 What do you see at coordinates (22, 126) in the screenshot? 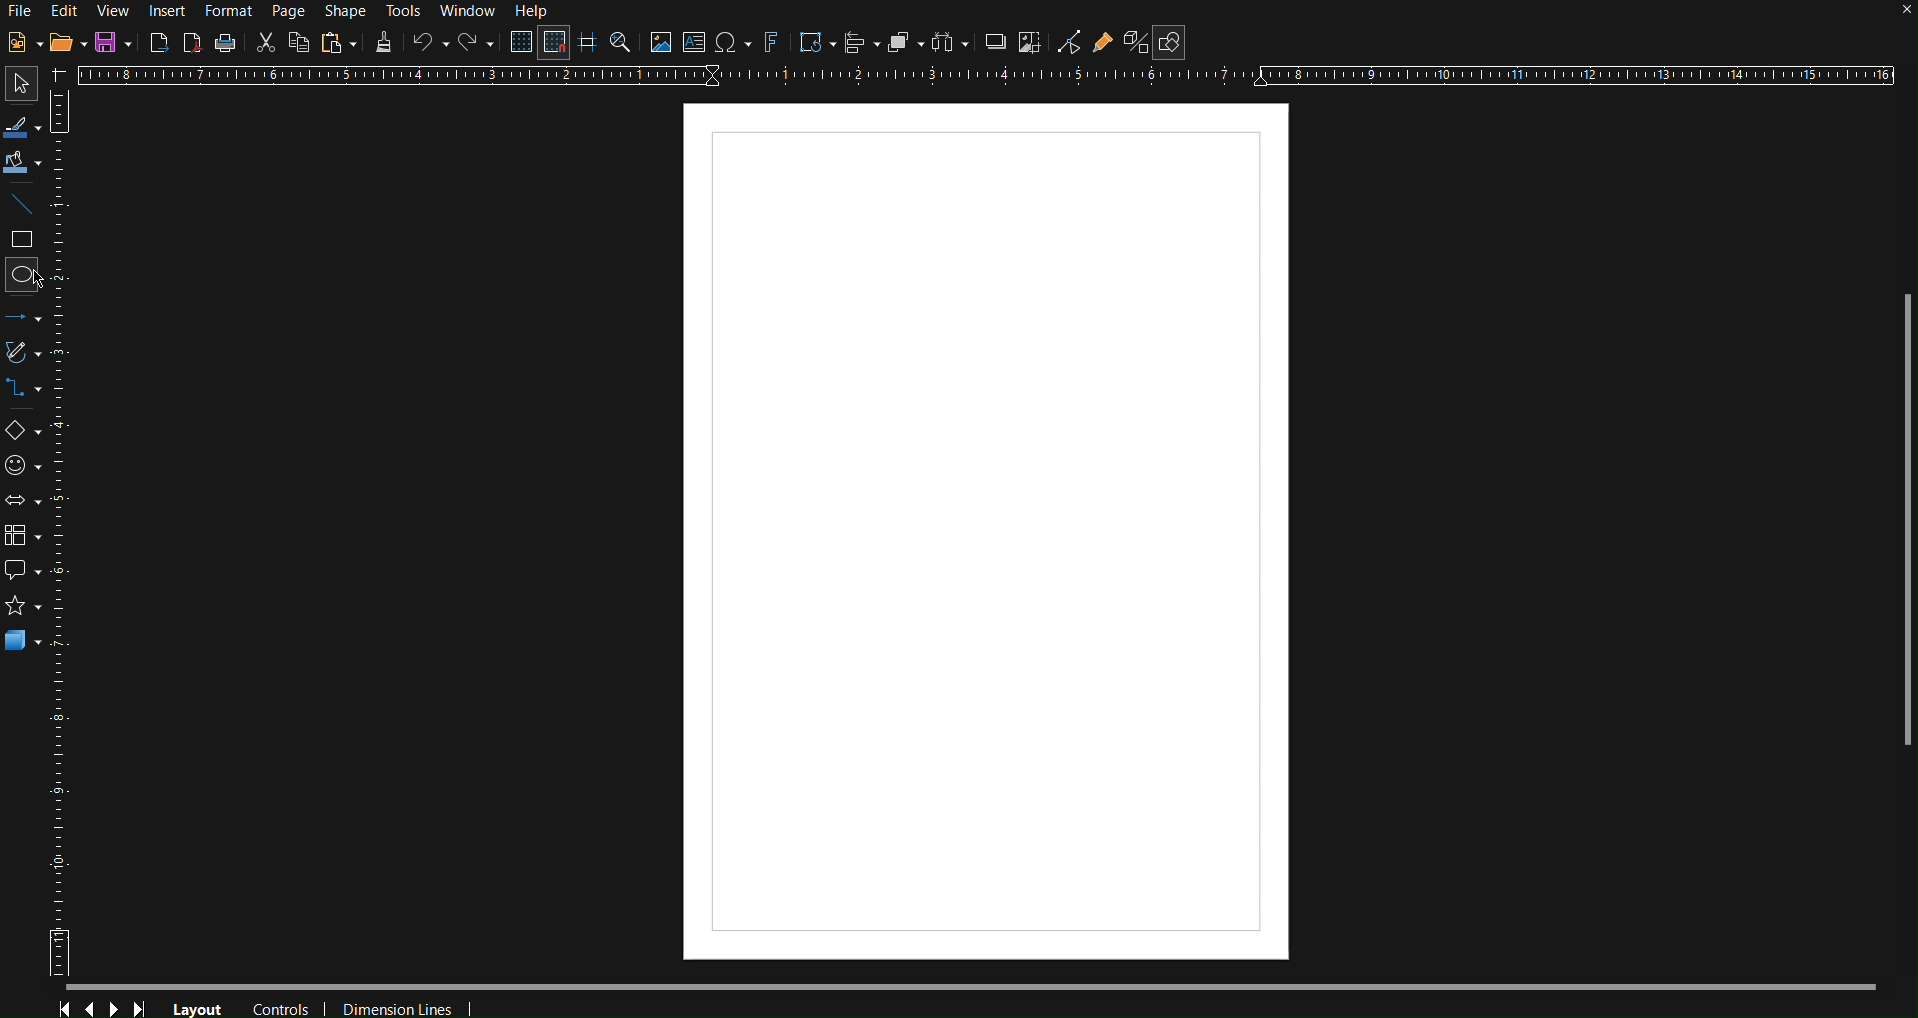
I see `Line Color` at bounding box center [22, 126].